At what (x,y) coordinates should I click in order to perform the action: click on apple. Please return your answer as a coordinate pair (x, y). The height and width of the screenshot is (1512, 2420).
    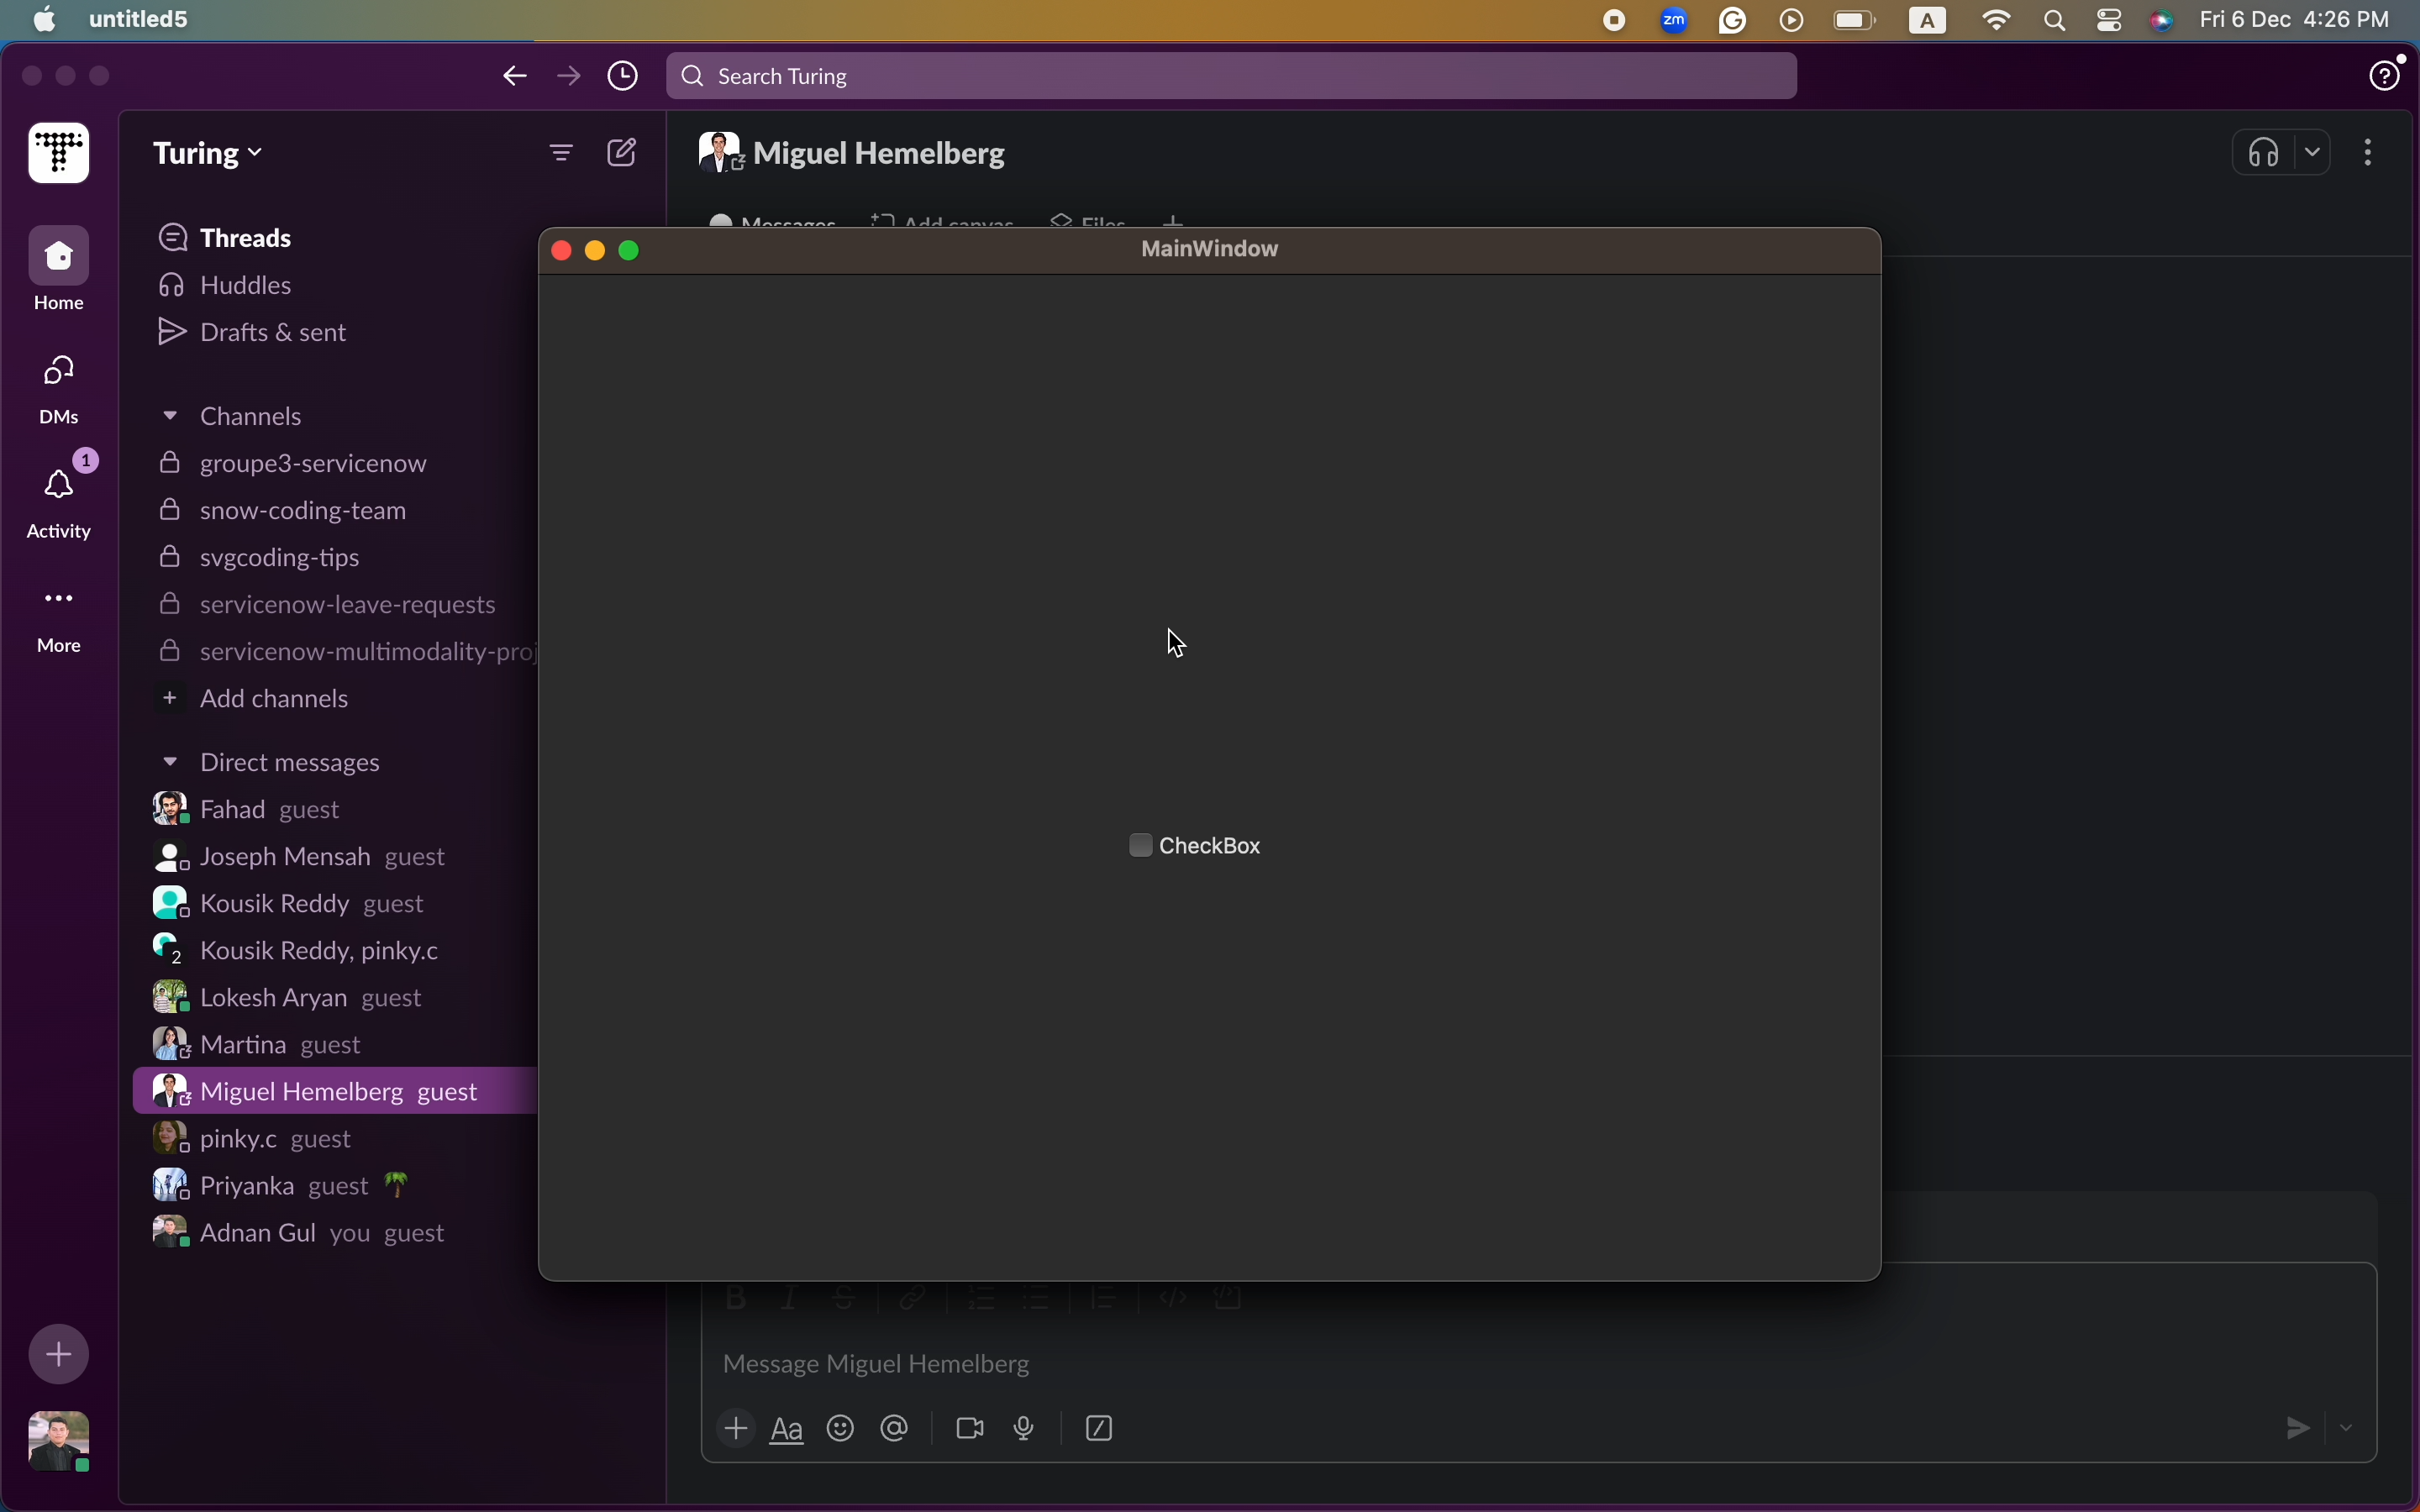
    Looking at the image, I should click on (38, 22).